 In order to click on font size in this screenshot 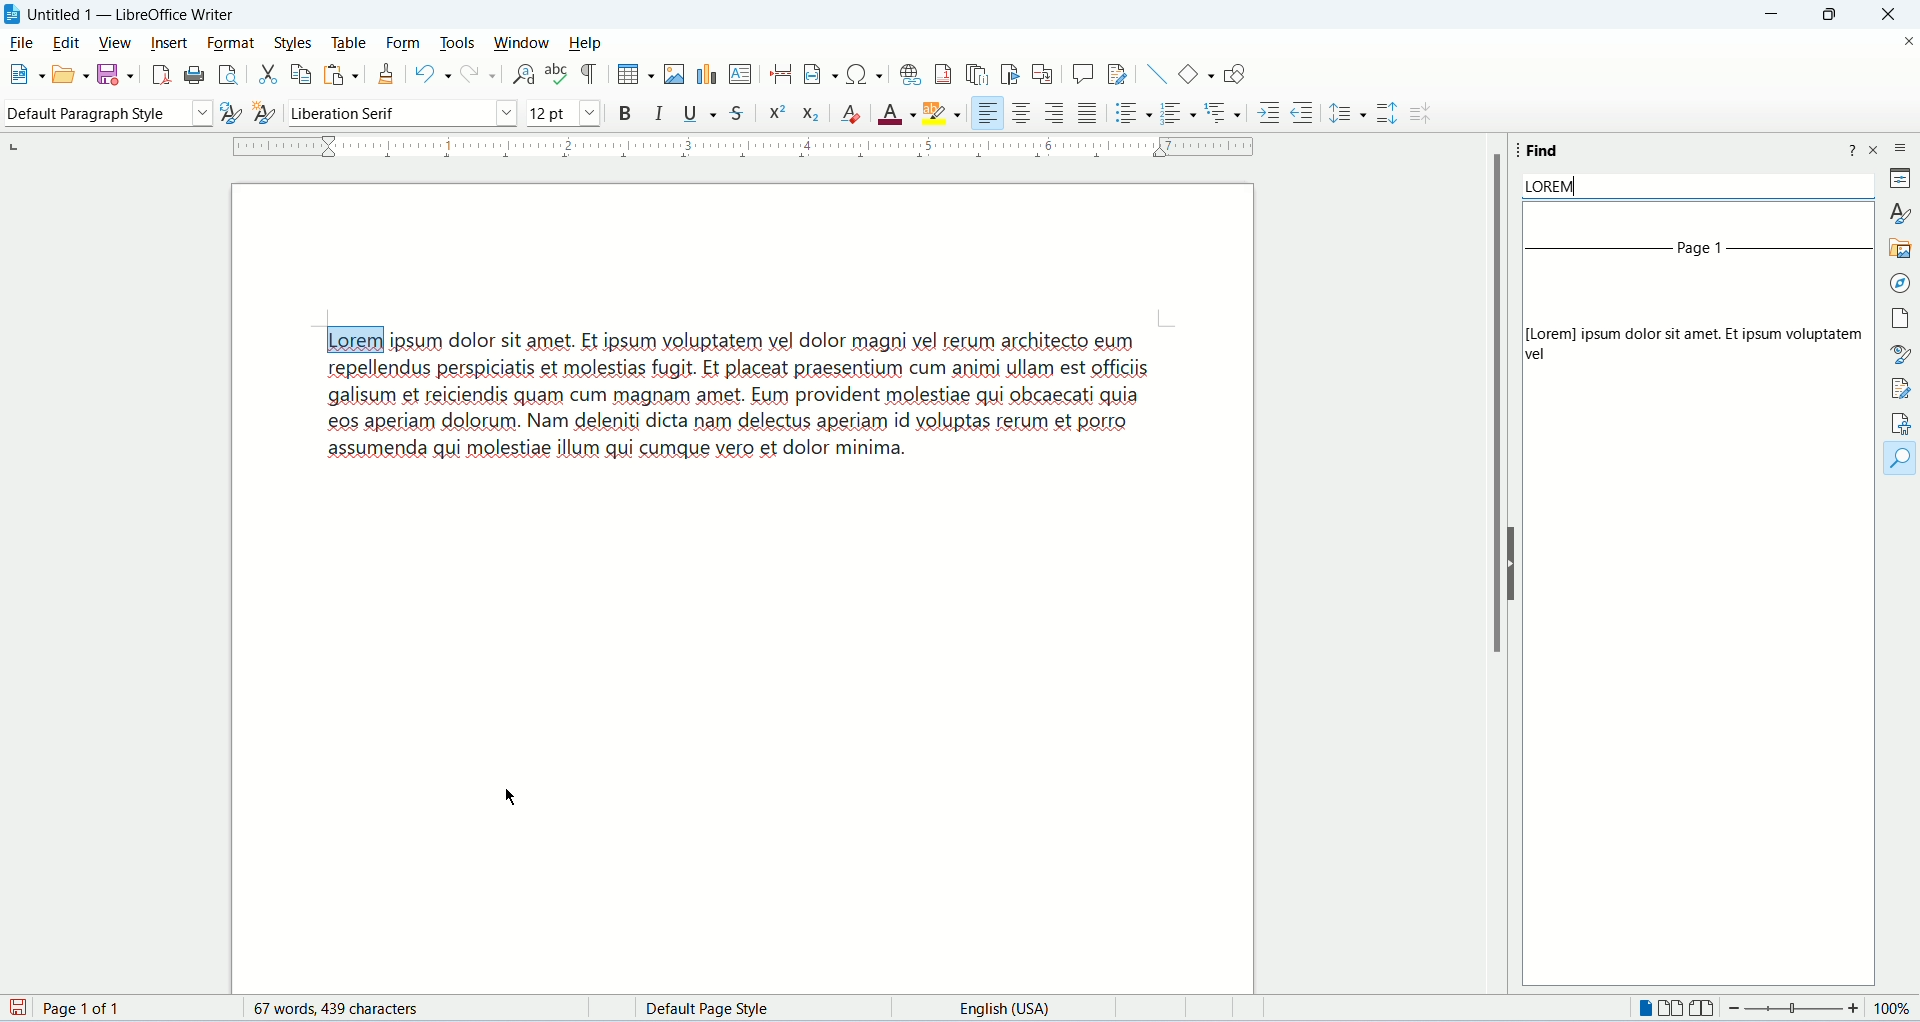, I will do `click(561, 113)`.